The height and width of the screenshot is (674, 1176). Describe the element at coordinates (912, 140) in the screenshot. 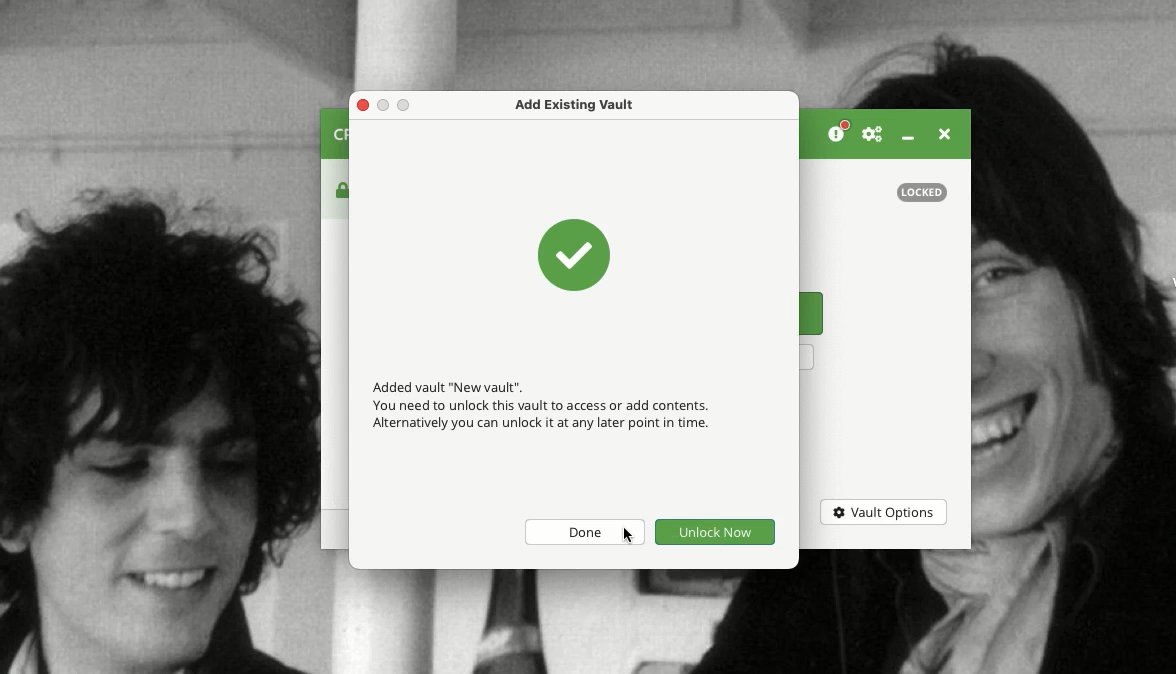

I see `Minimize` at that location.